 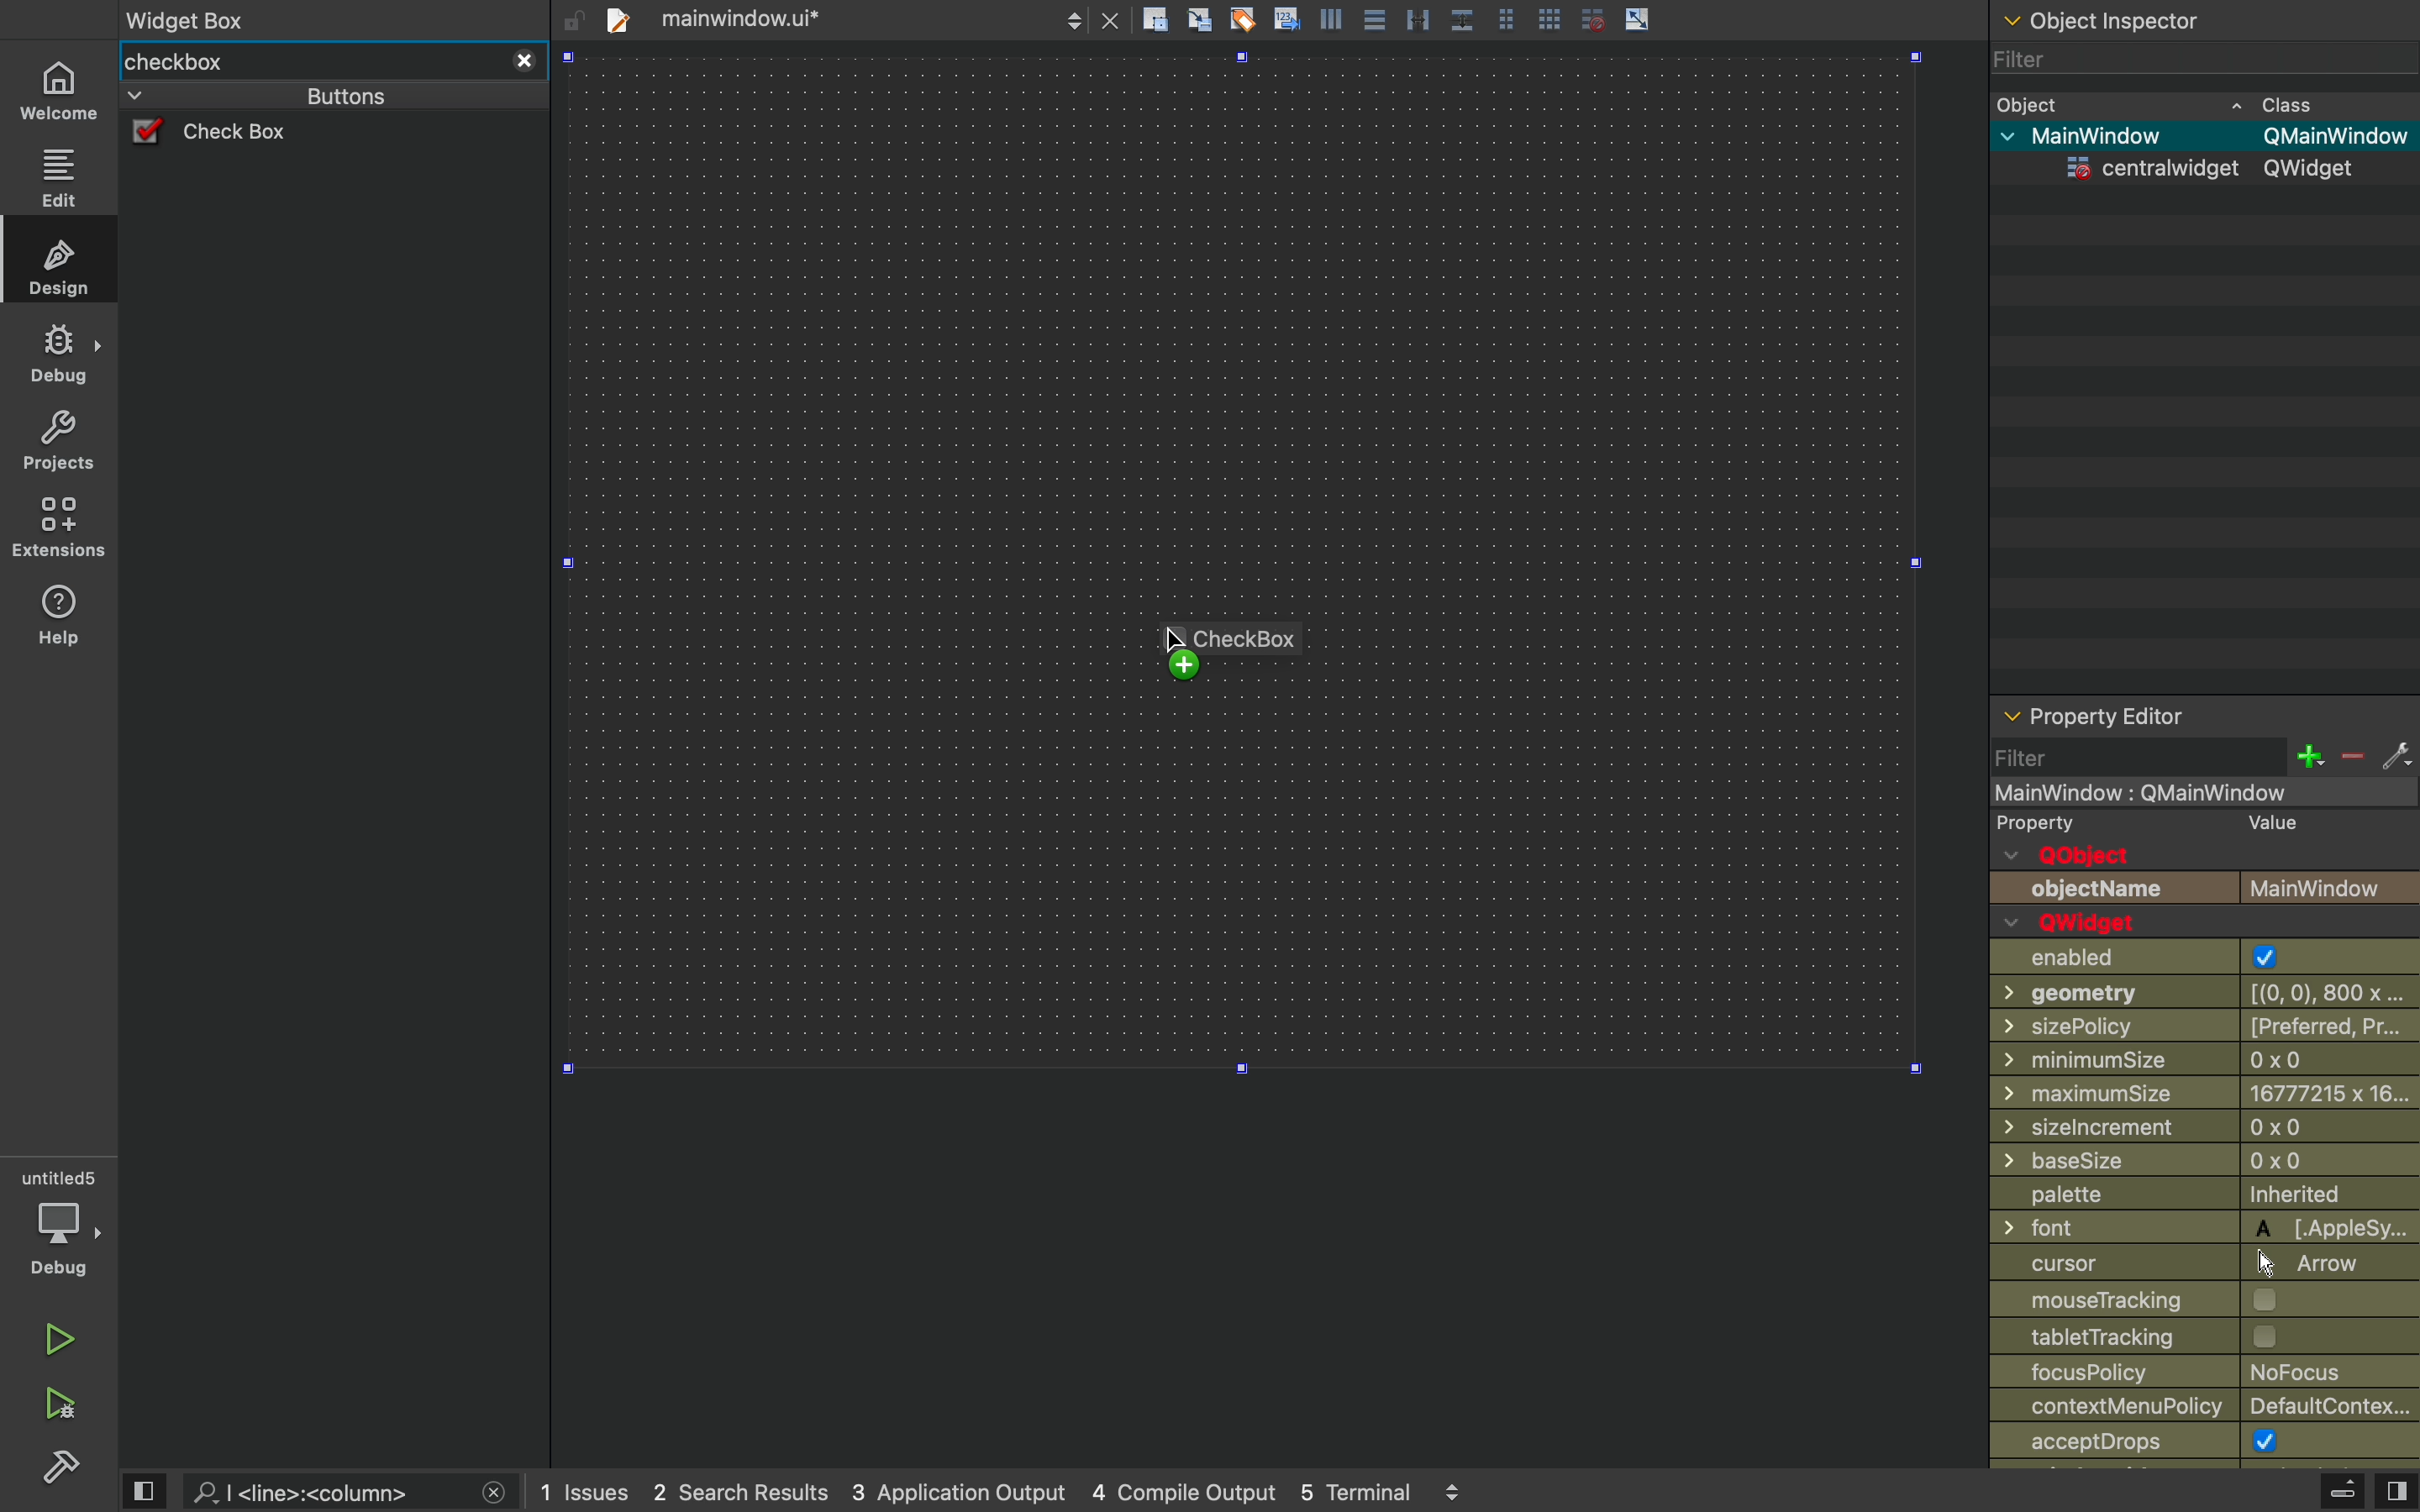 I want to click on mouse tracking, so click(x=2202, y=1298).